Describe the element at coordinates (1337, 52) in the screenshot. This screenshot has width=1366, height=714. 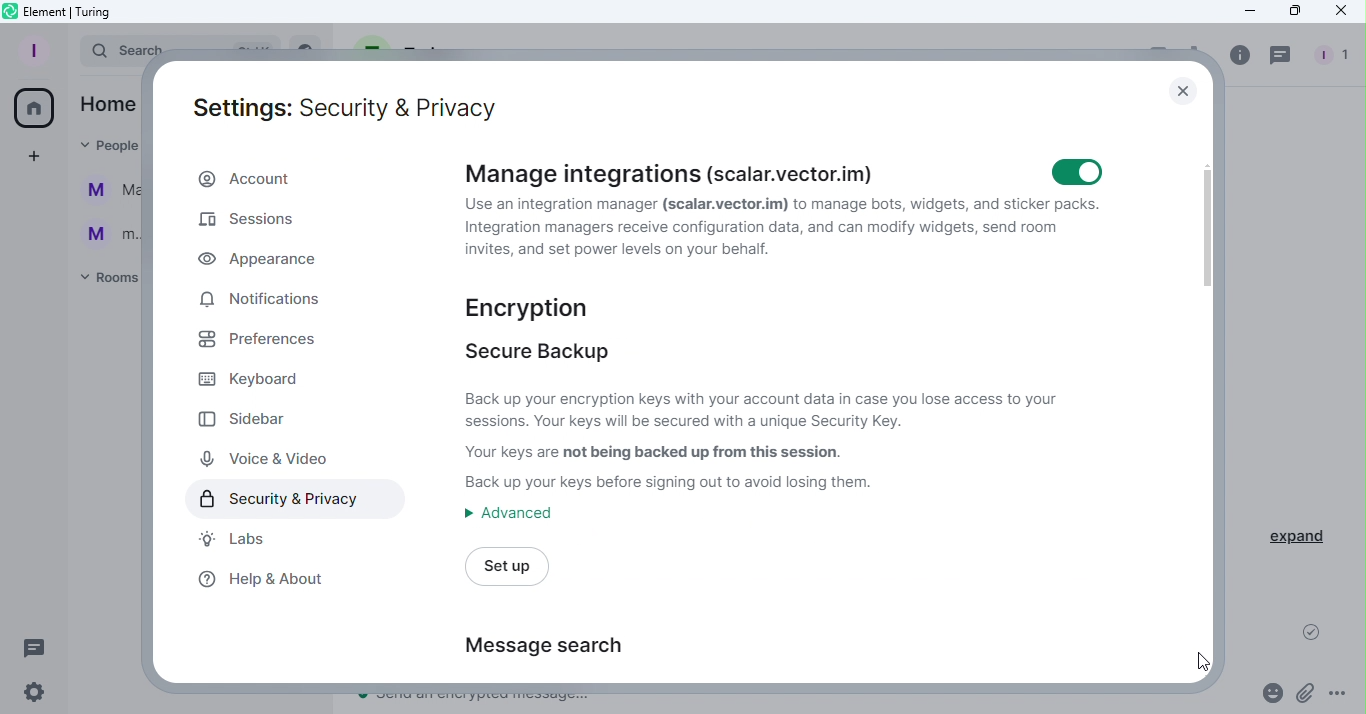
I see `People` at that location.